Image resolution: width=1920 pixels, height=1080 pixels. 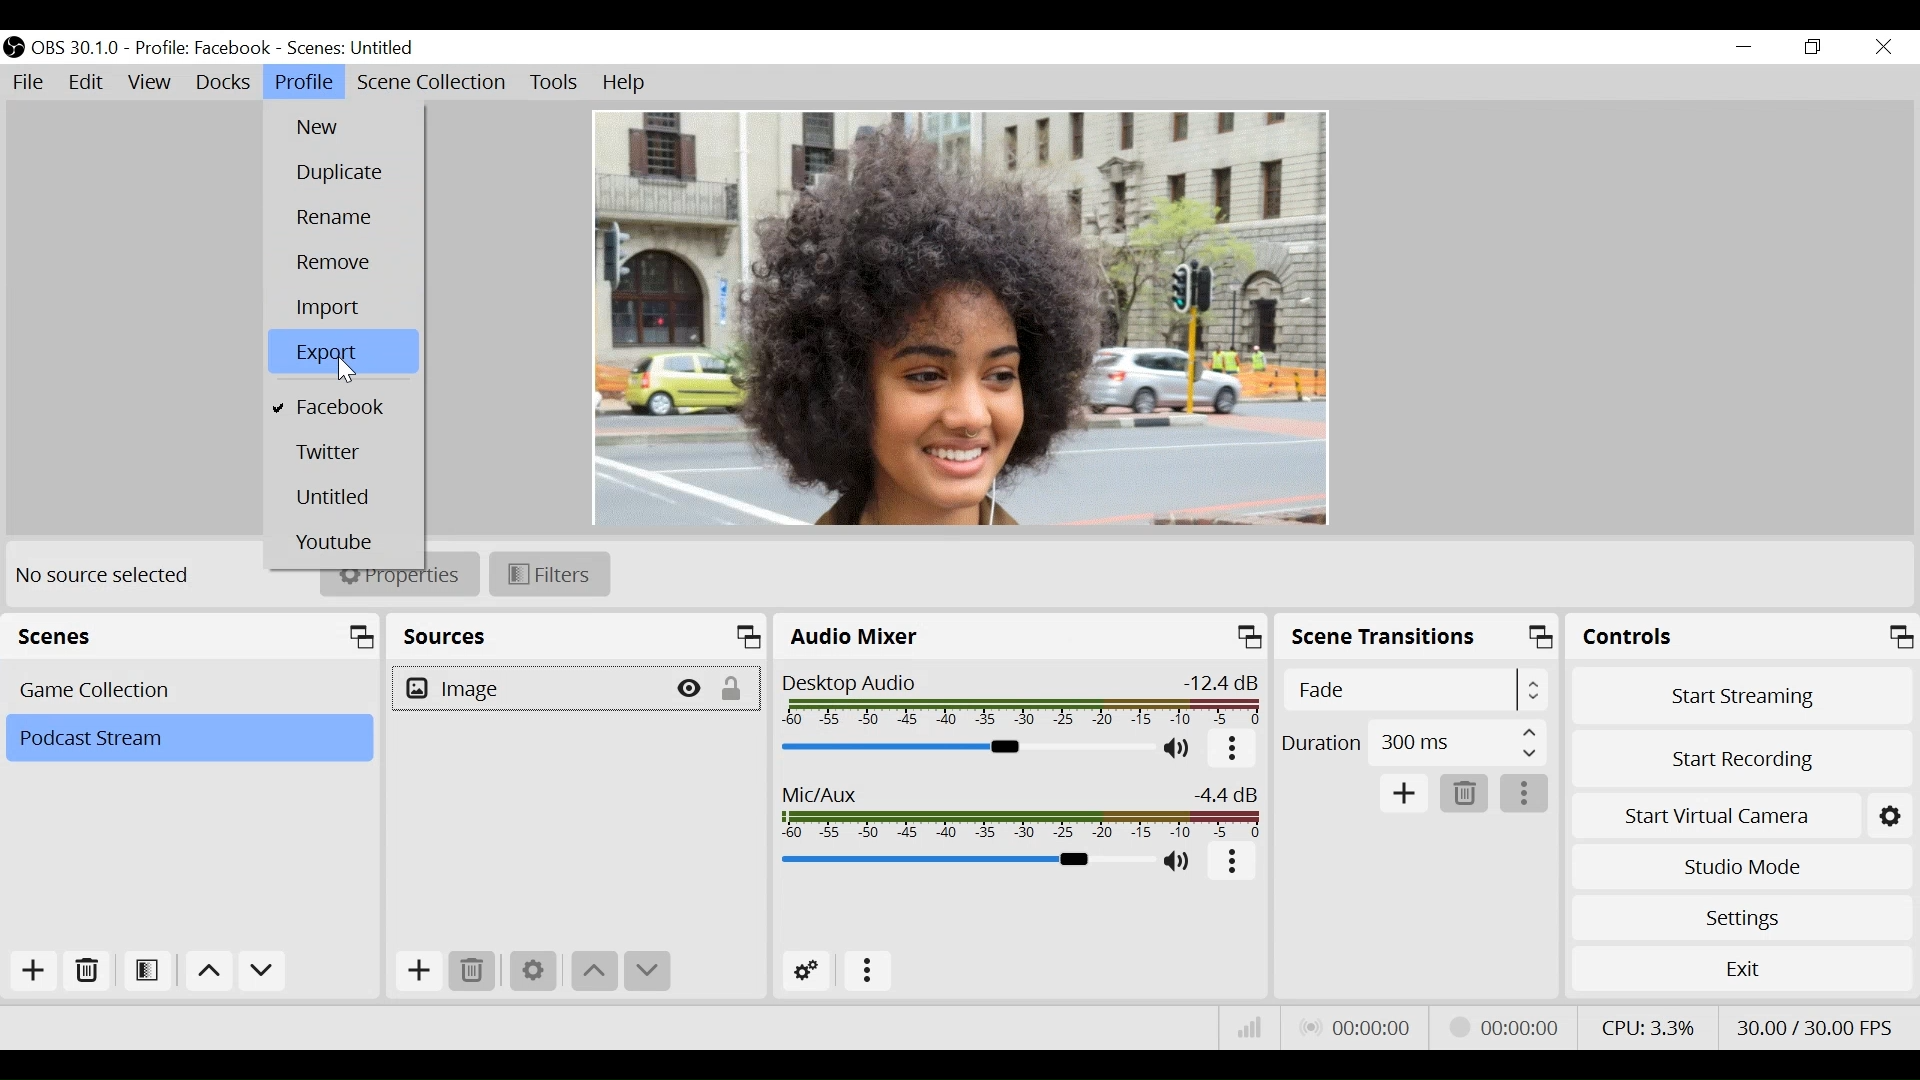 I want to click on Scene, so click(x=190, y=690).